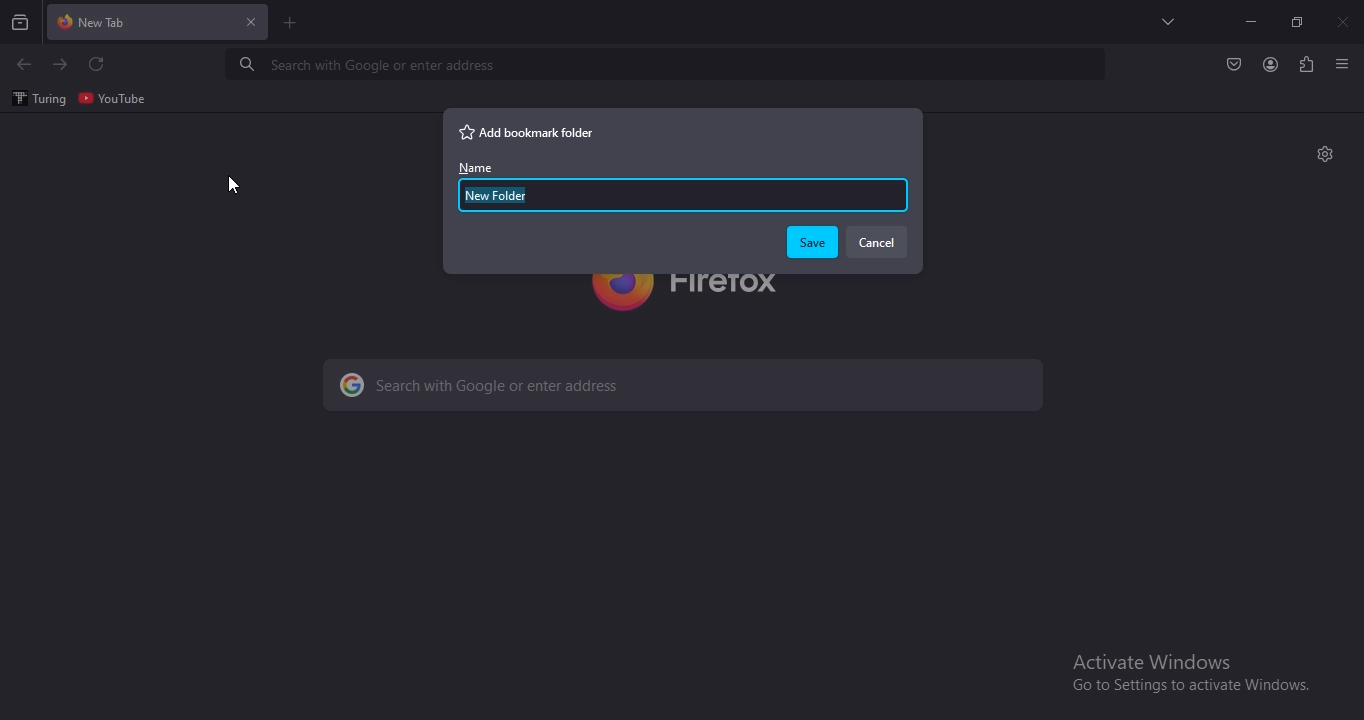  I want to click on search all recent and current tabs, so click(22, 24).